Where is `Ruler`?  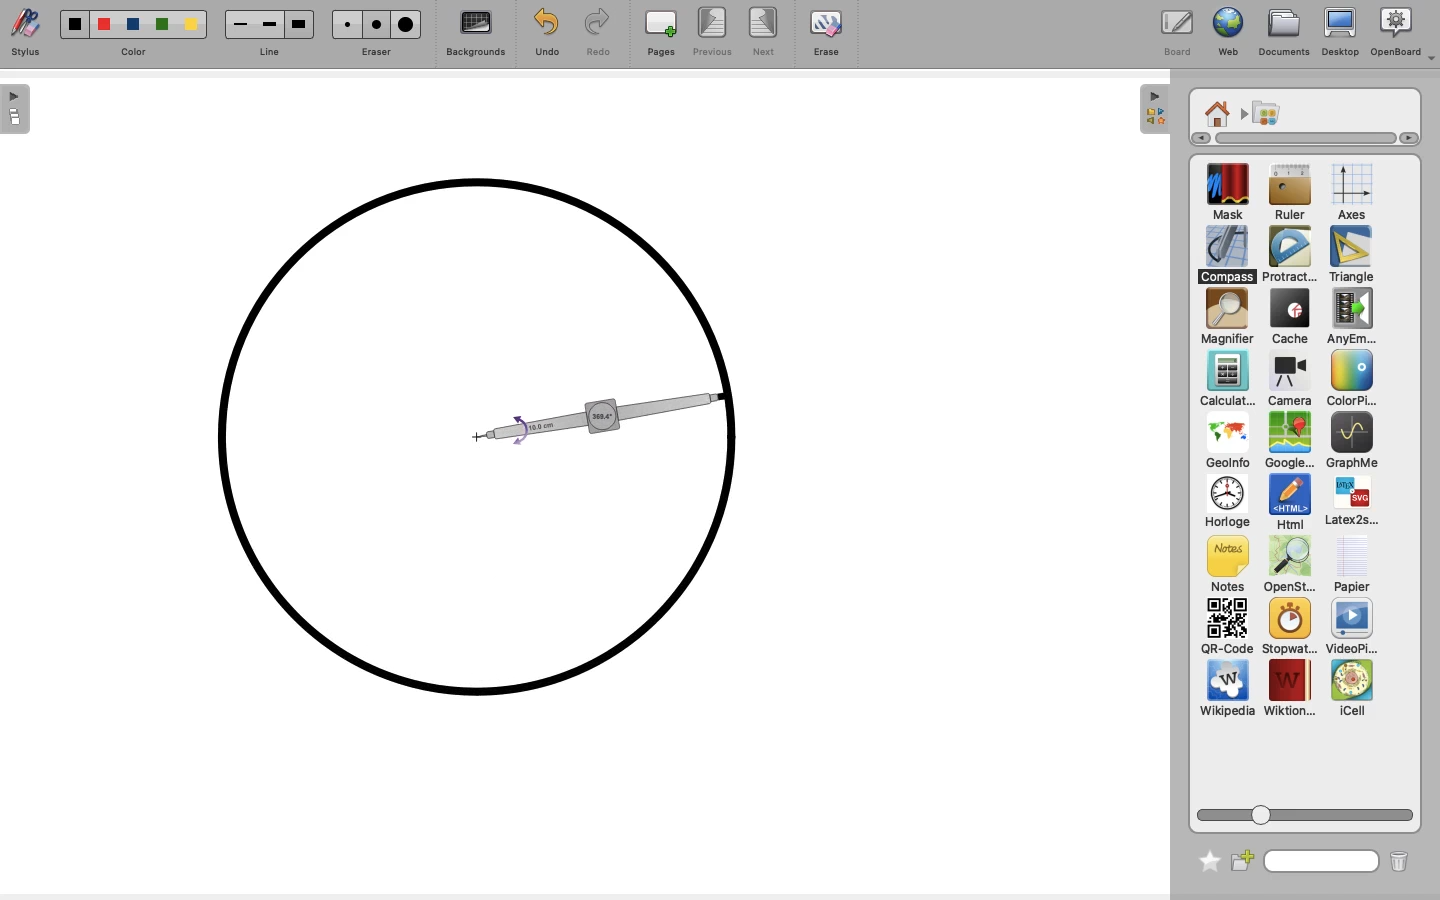 Ruler is located at coordinates (1290, 194).